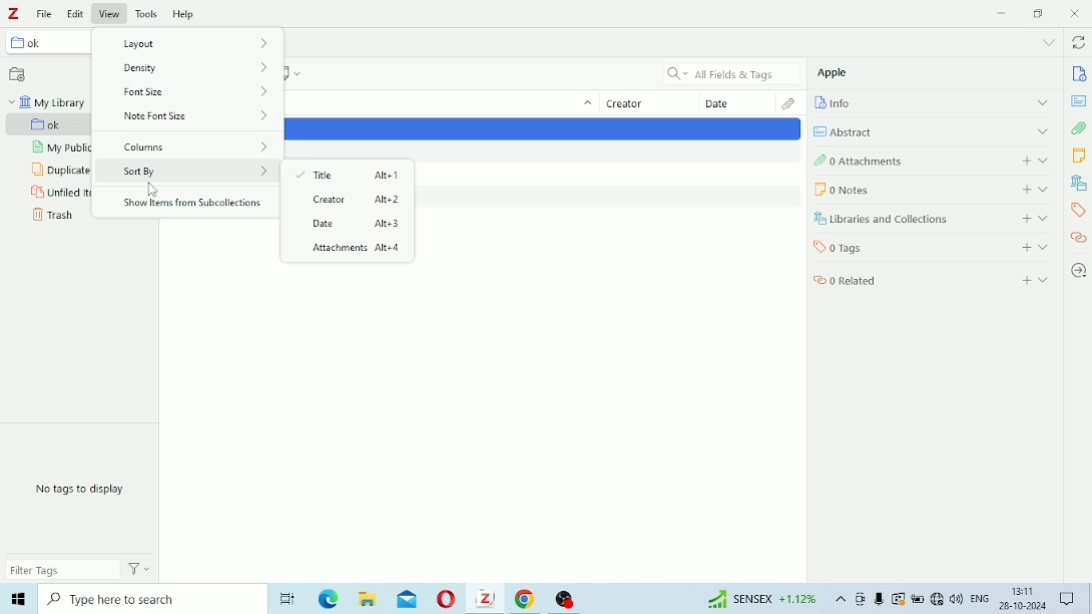 The width and height of the screenshot is (1092, 614). I want to click on Sync with zotero.org, so click(1081, 41).